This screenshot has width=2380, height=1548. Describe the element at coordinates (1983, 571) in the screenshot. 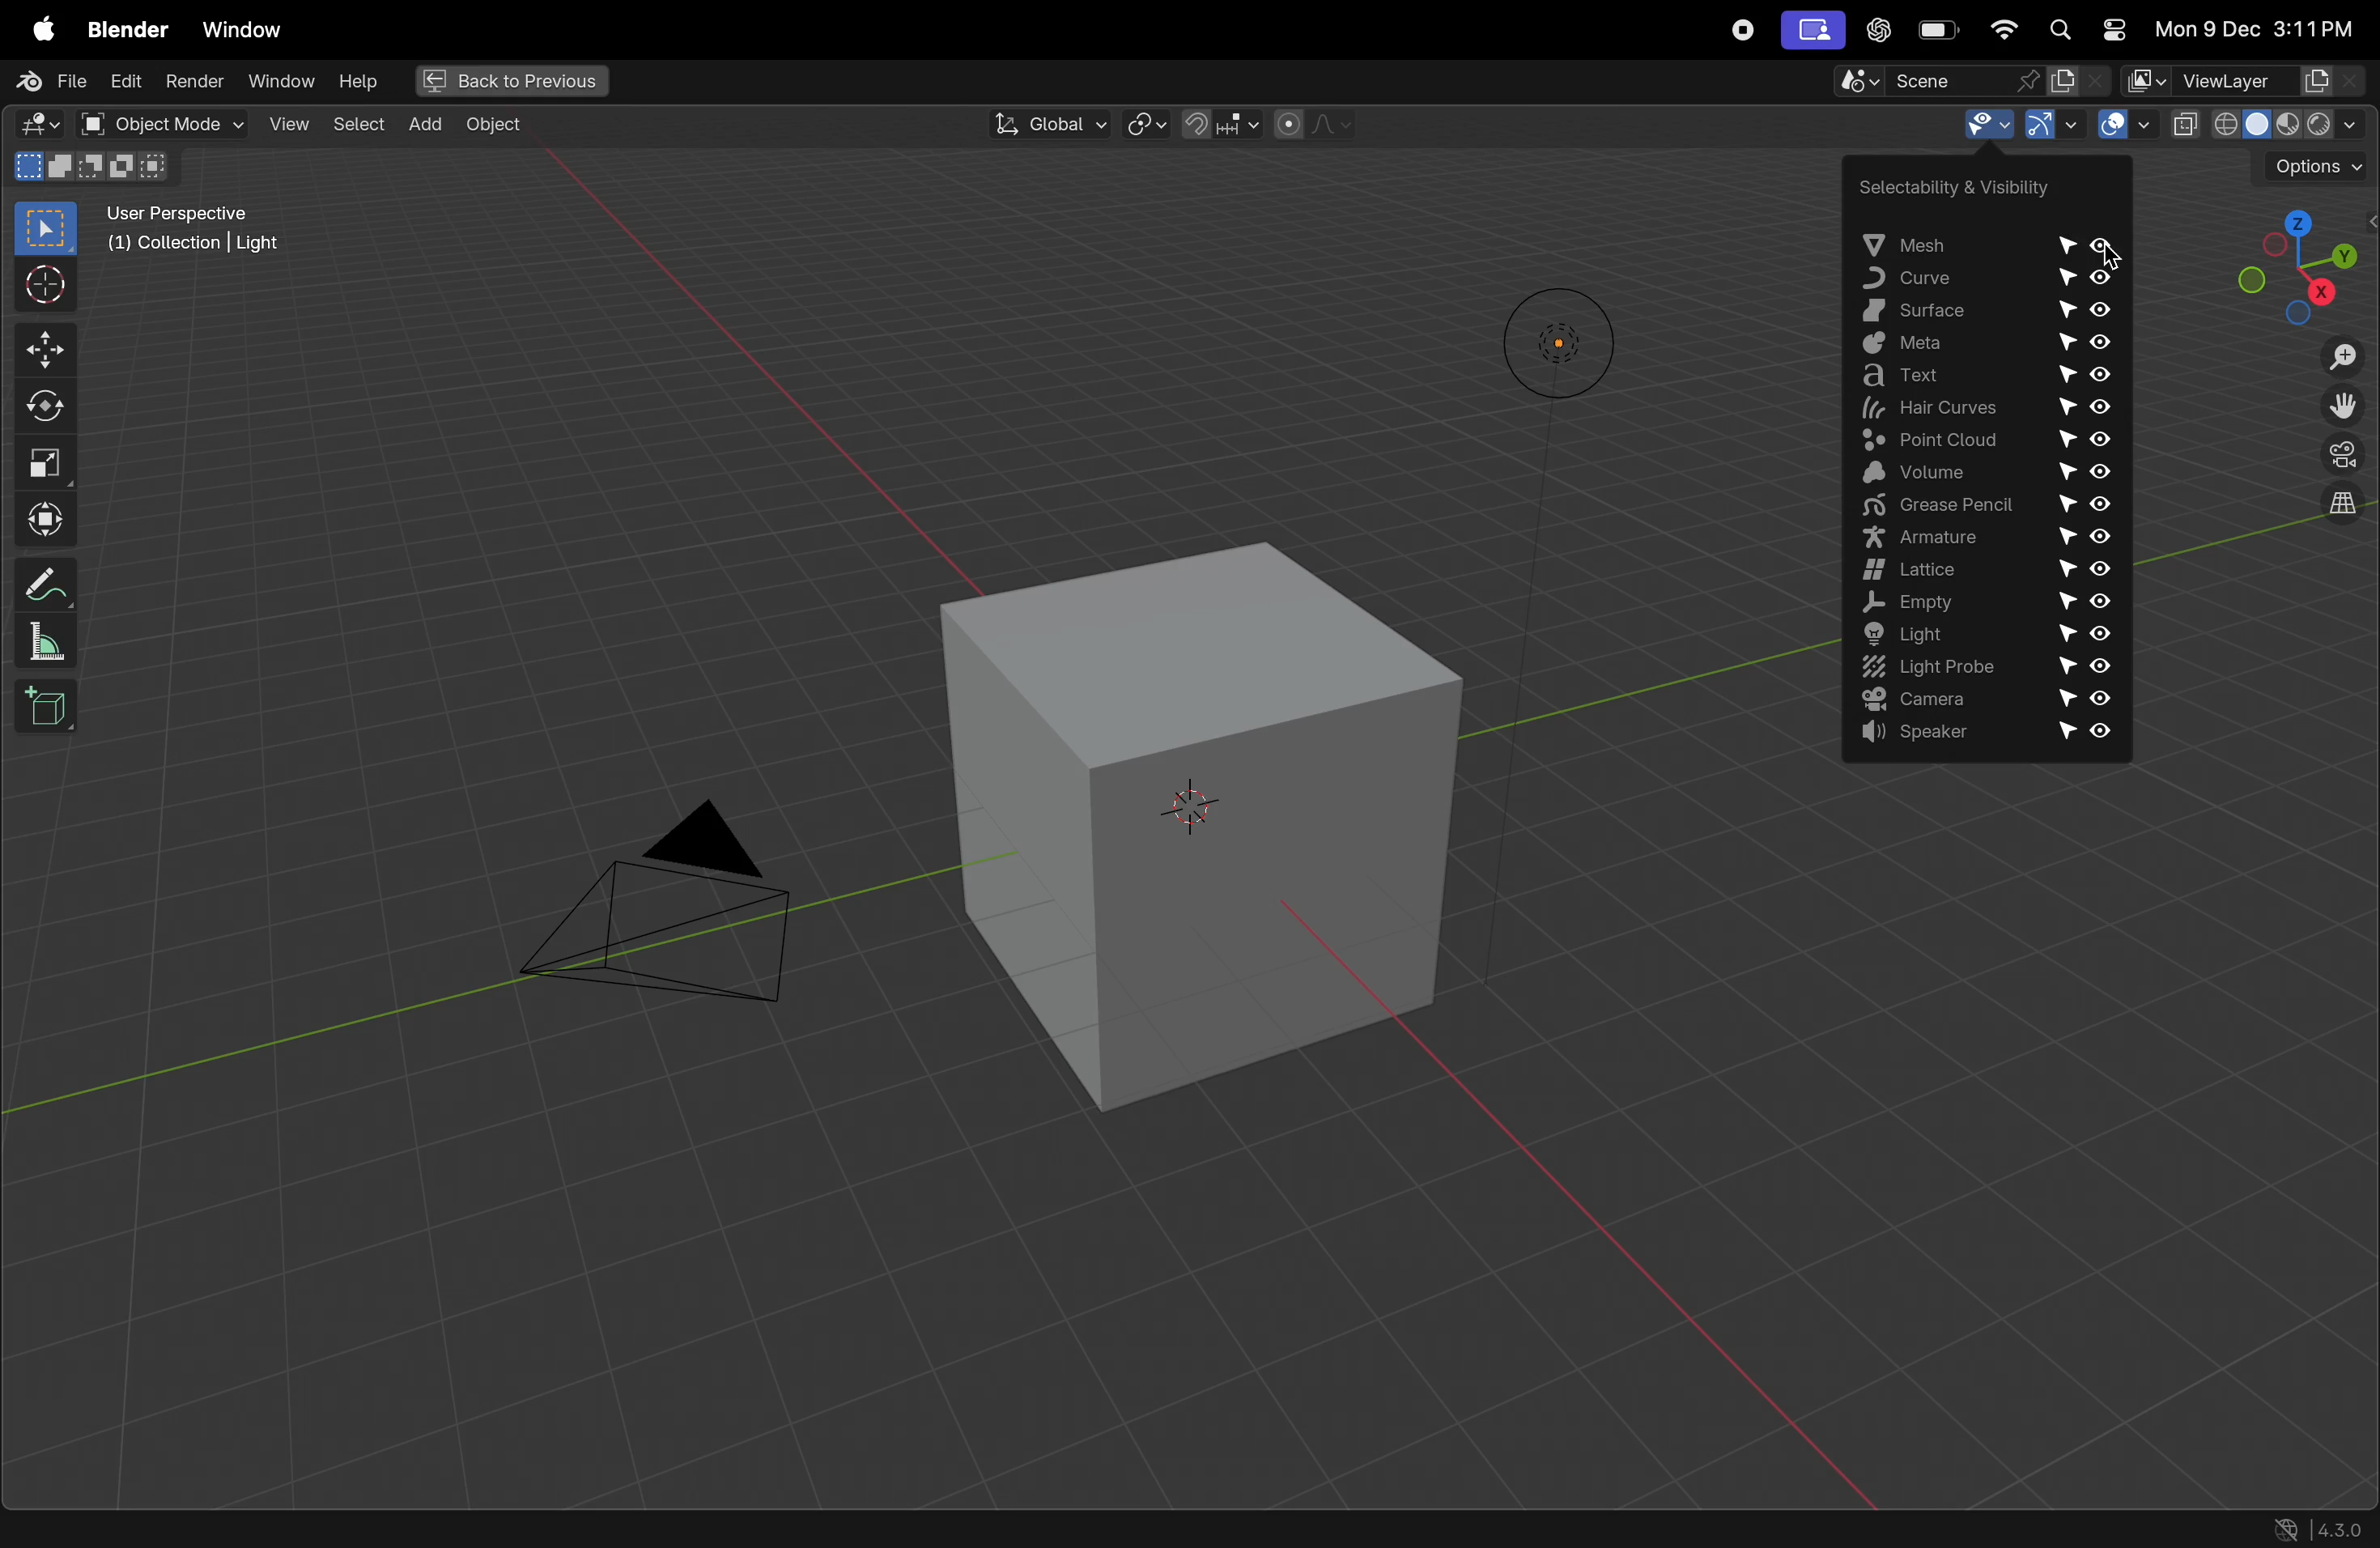

I see `lattice` at that location.